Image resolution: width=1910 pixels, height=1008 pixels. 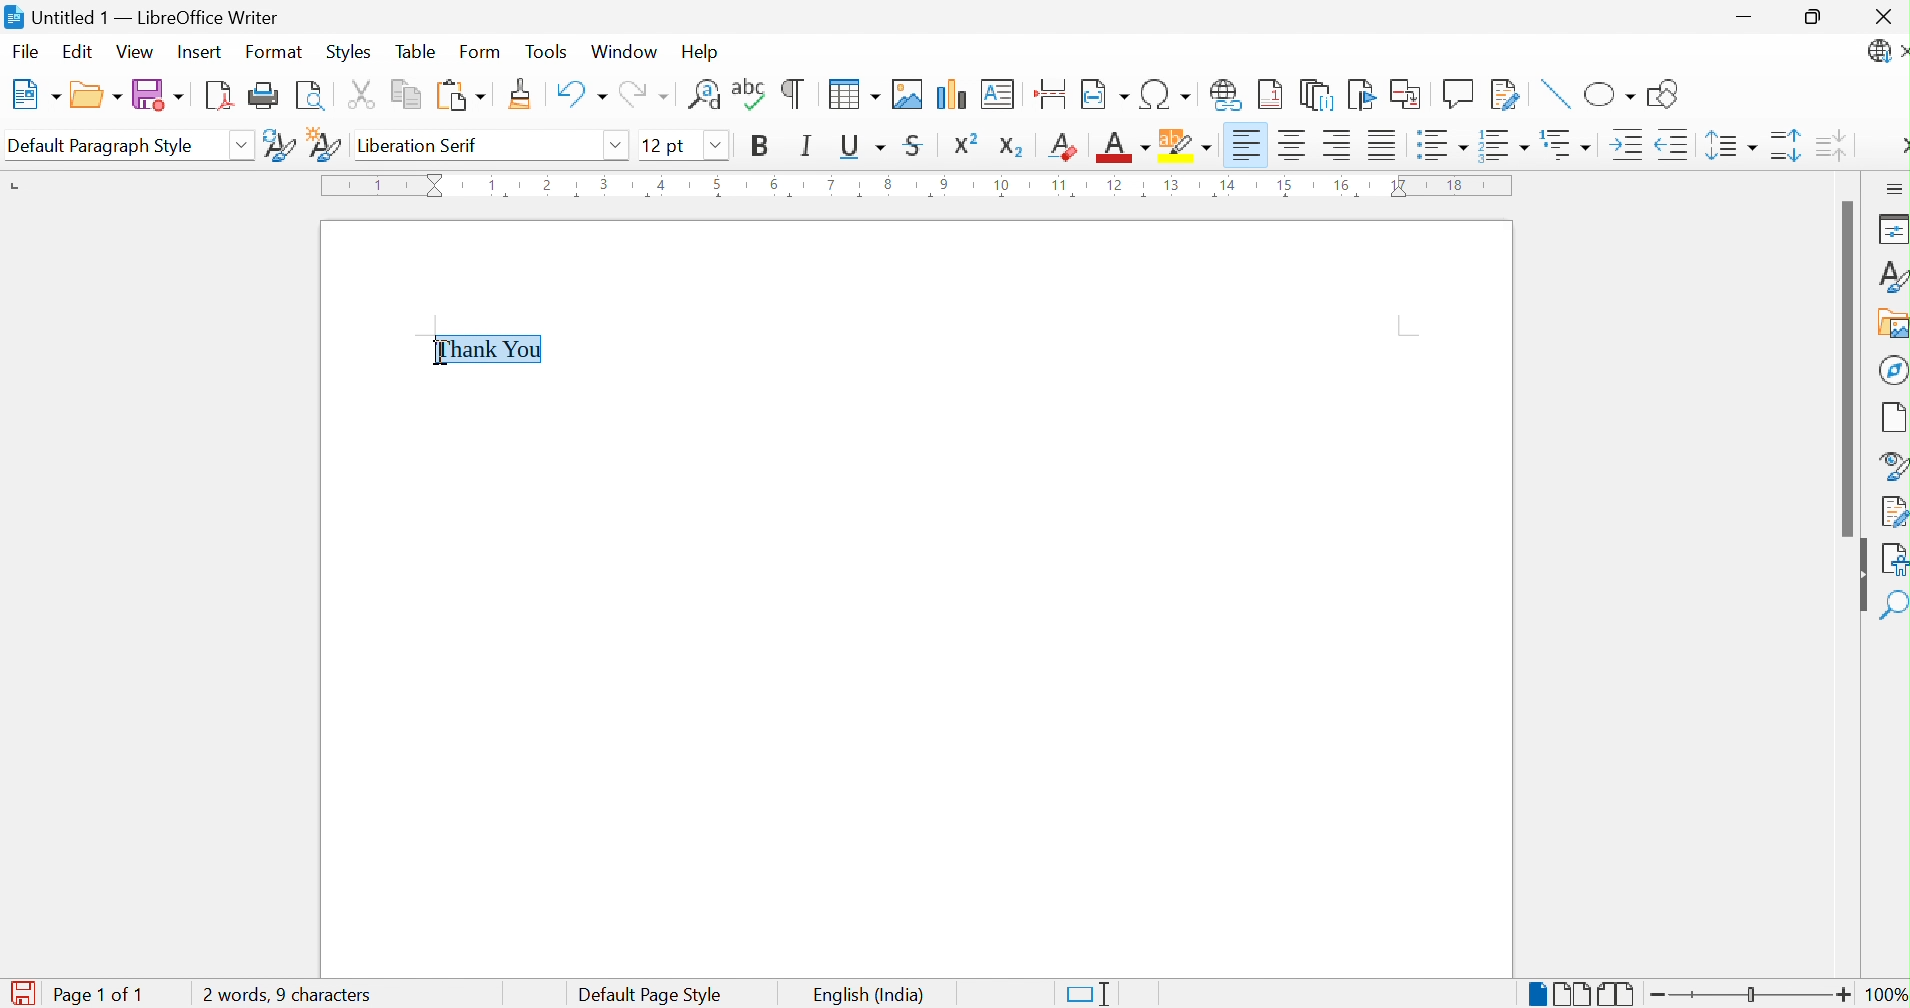 What do you see at coordinates (287, 995) in the screenshot?
I see `0 words, 0 characters` at bounding box center [287, 995].